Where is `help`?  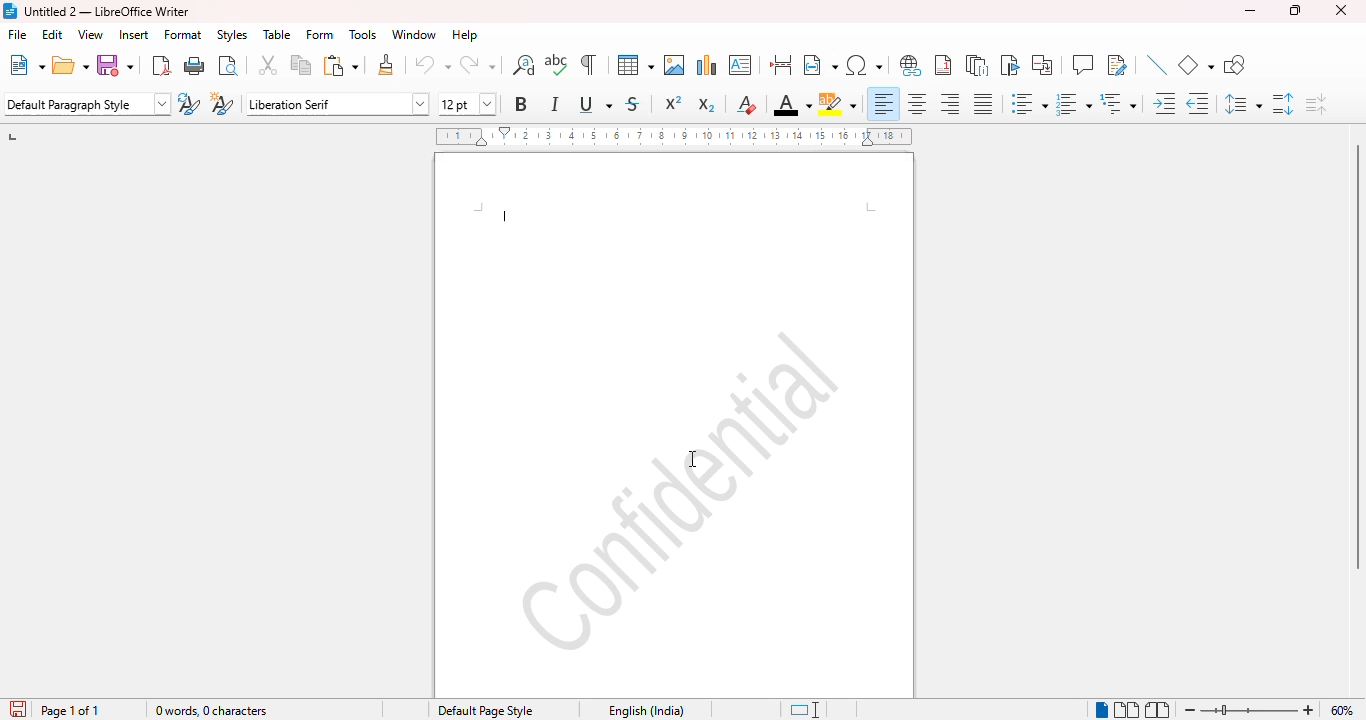
help is located at coordinates (465, 35).